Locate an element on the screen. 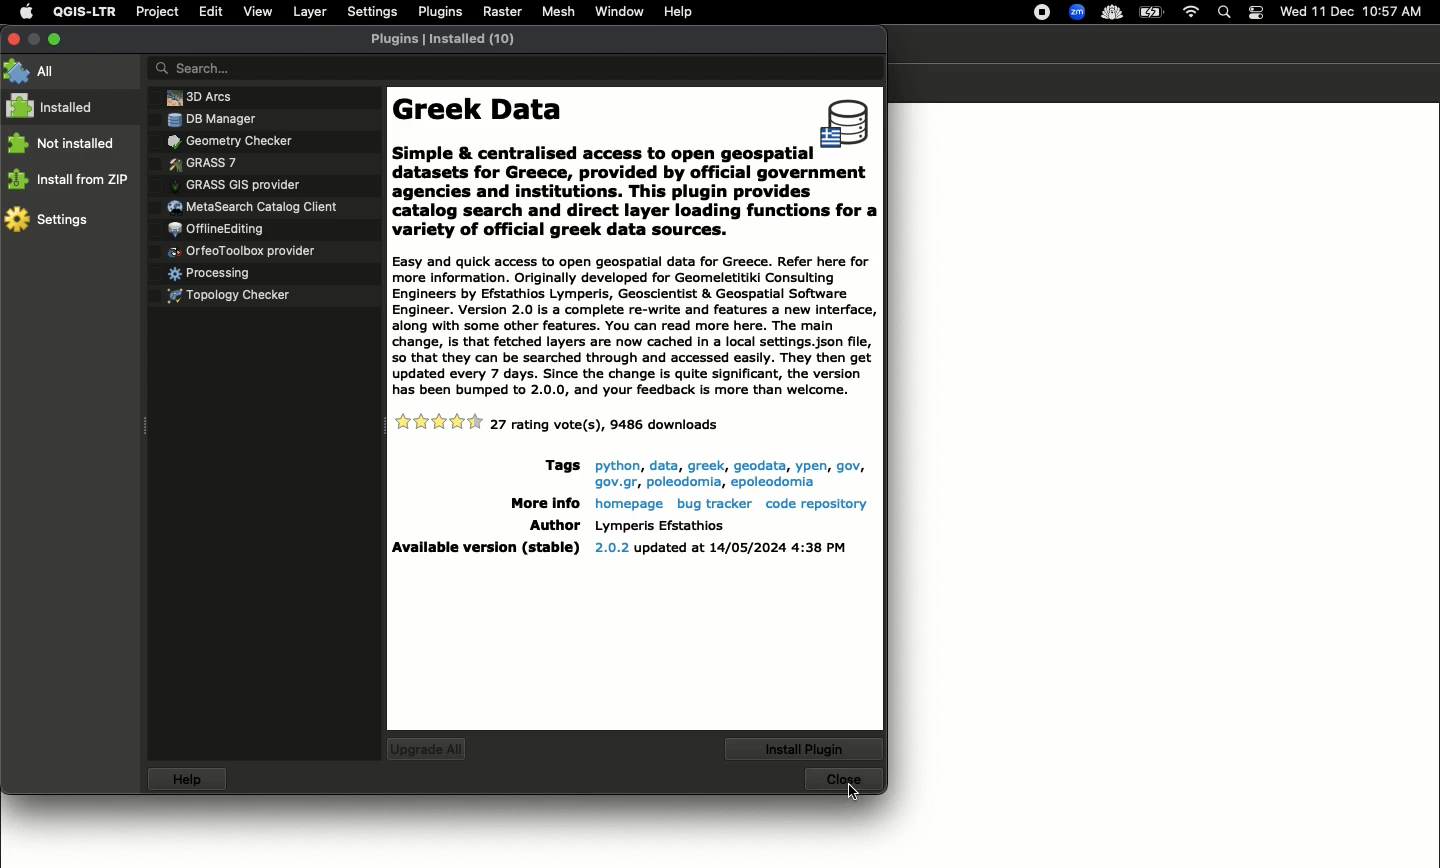 The image size is (1440, 868). Edit is located at coordinates (209, 11).